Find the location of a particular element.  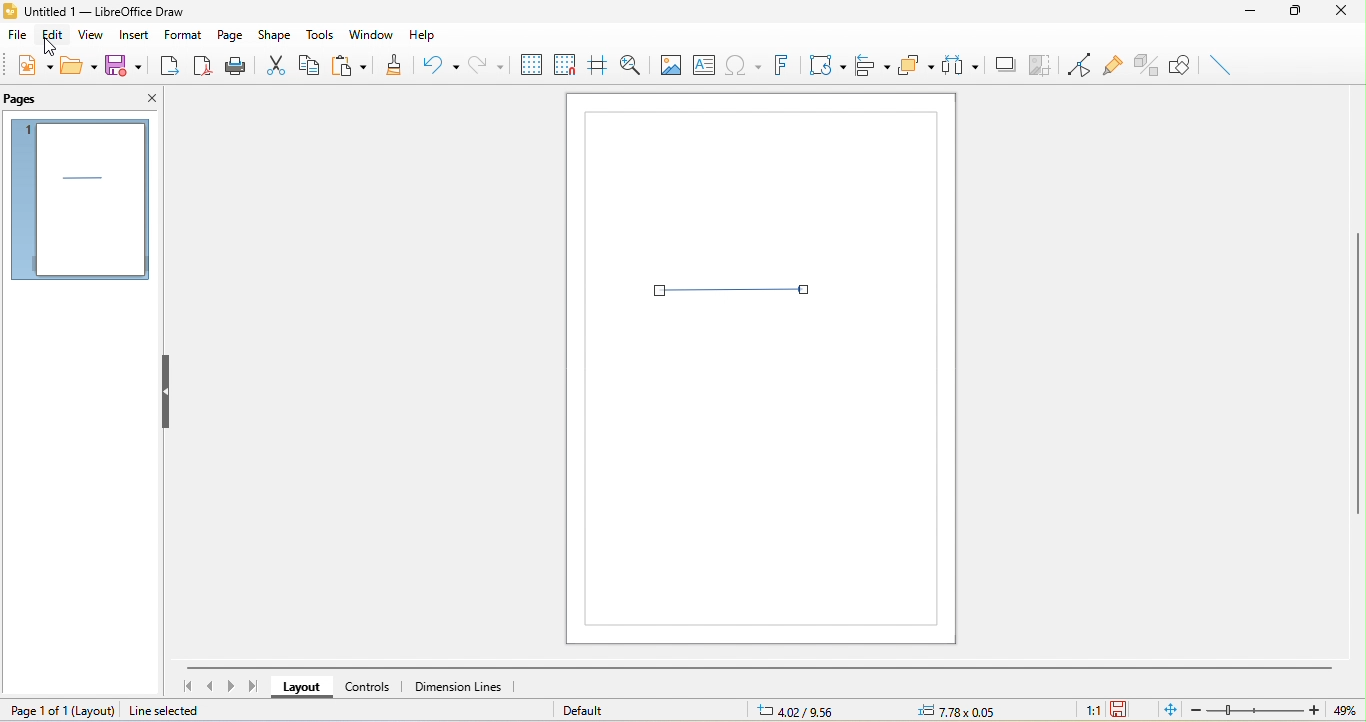

page 1 of 1 is located at coordinates (63, 710).